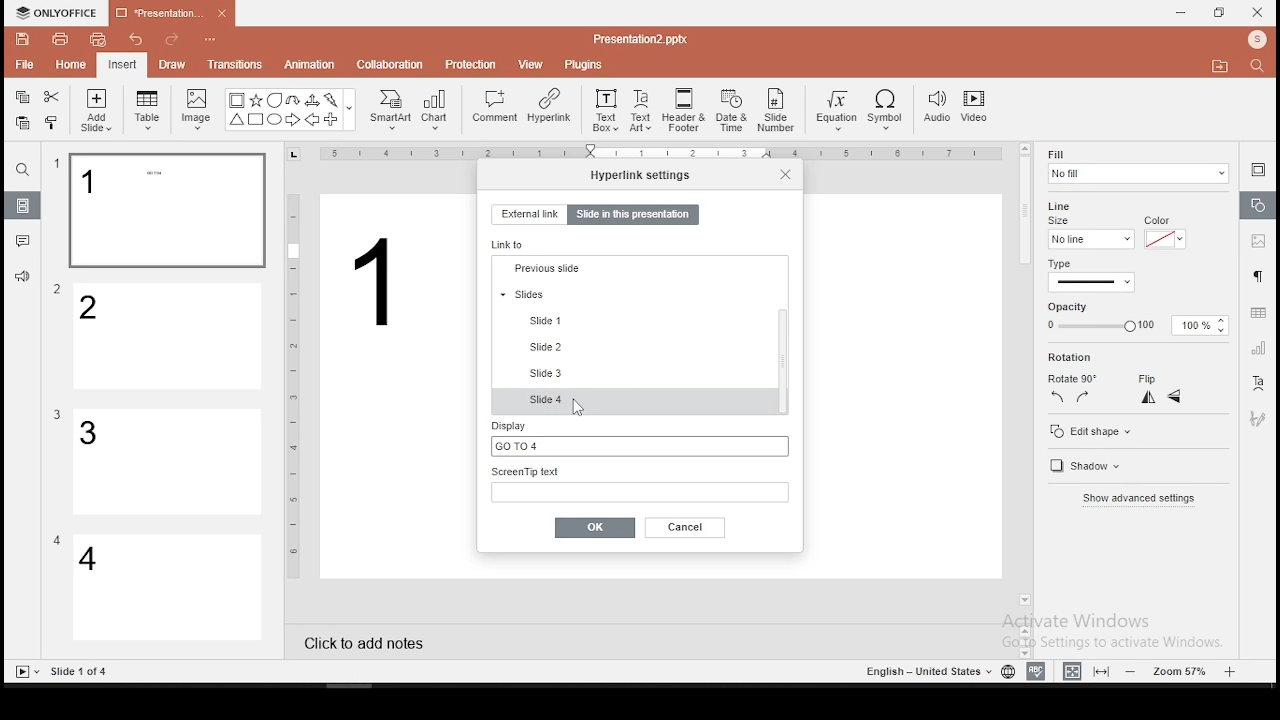  I want to click on hyperlink, so click(548, 105).